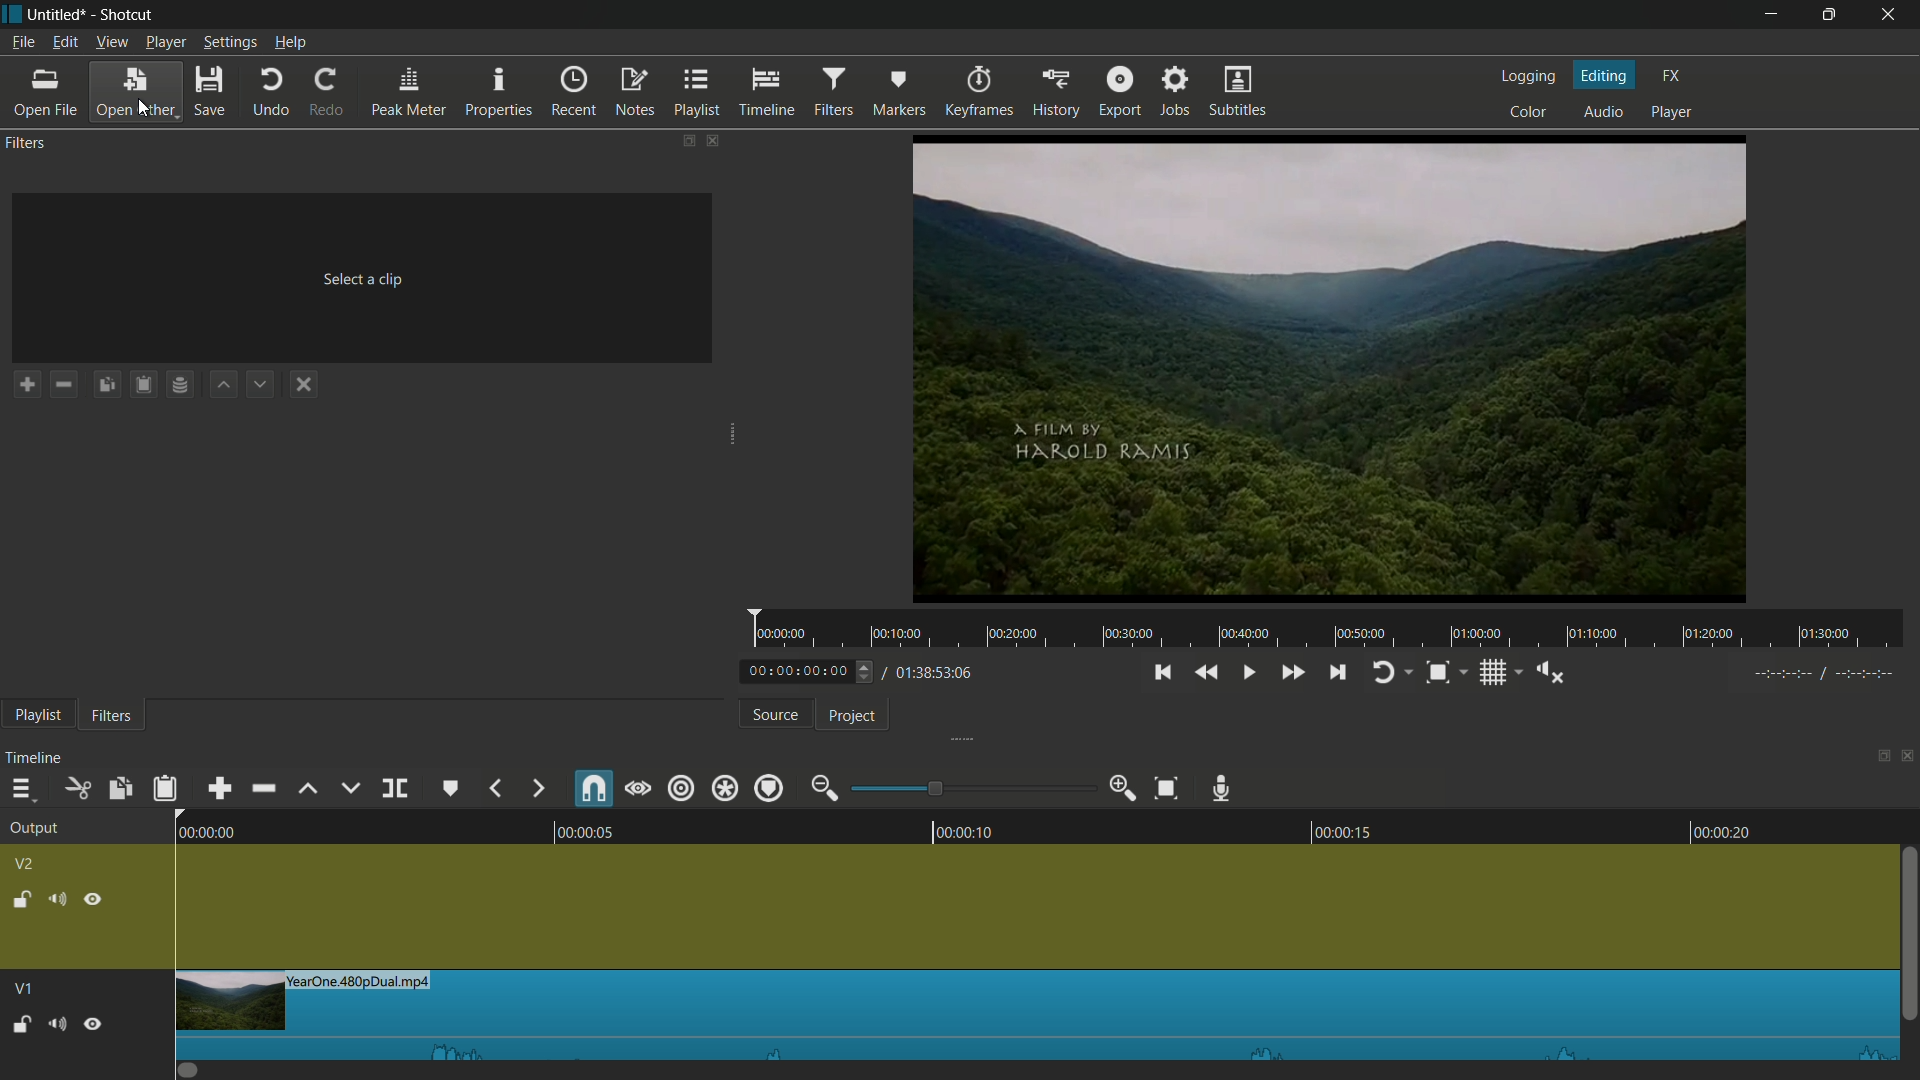  What do you see at coordinates (215, 788) in the screenshot?
I see `append` at bounding box center [215, 788].